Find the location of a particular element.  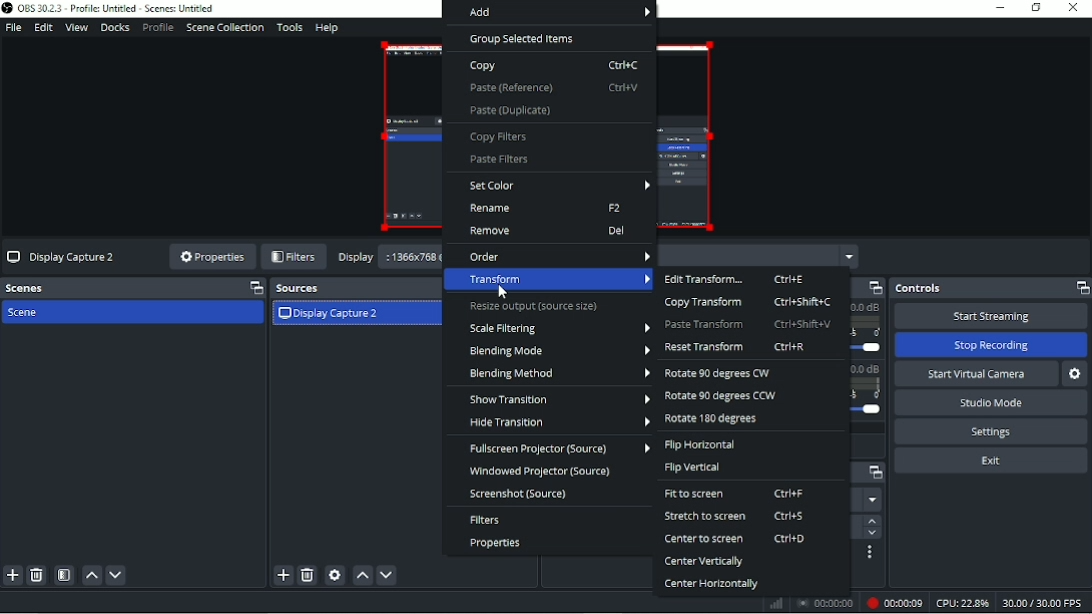

Rotate 90 degress CW is located at coordinates (722, 374).